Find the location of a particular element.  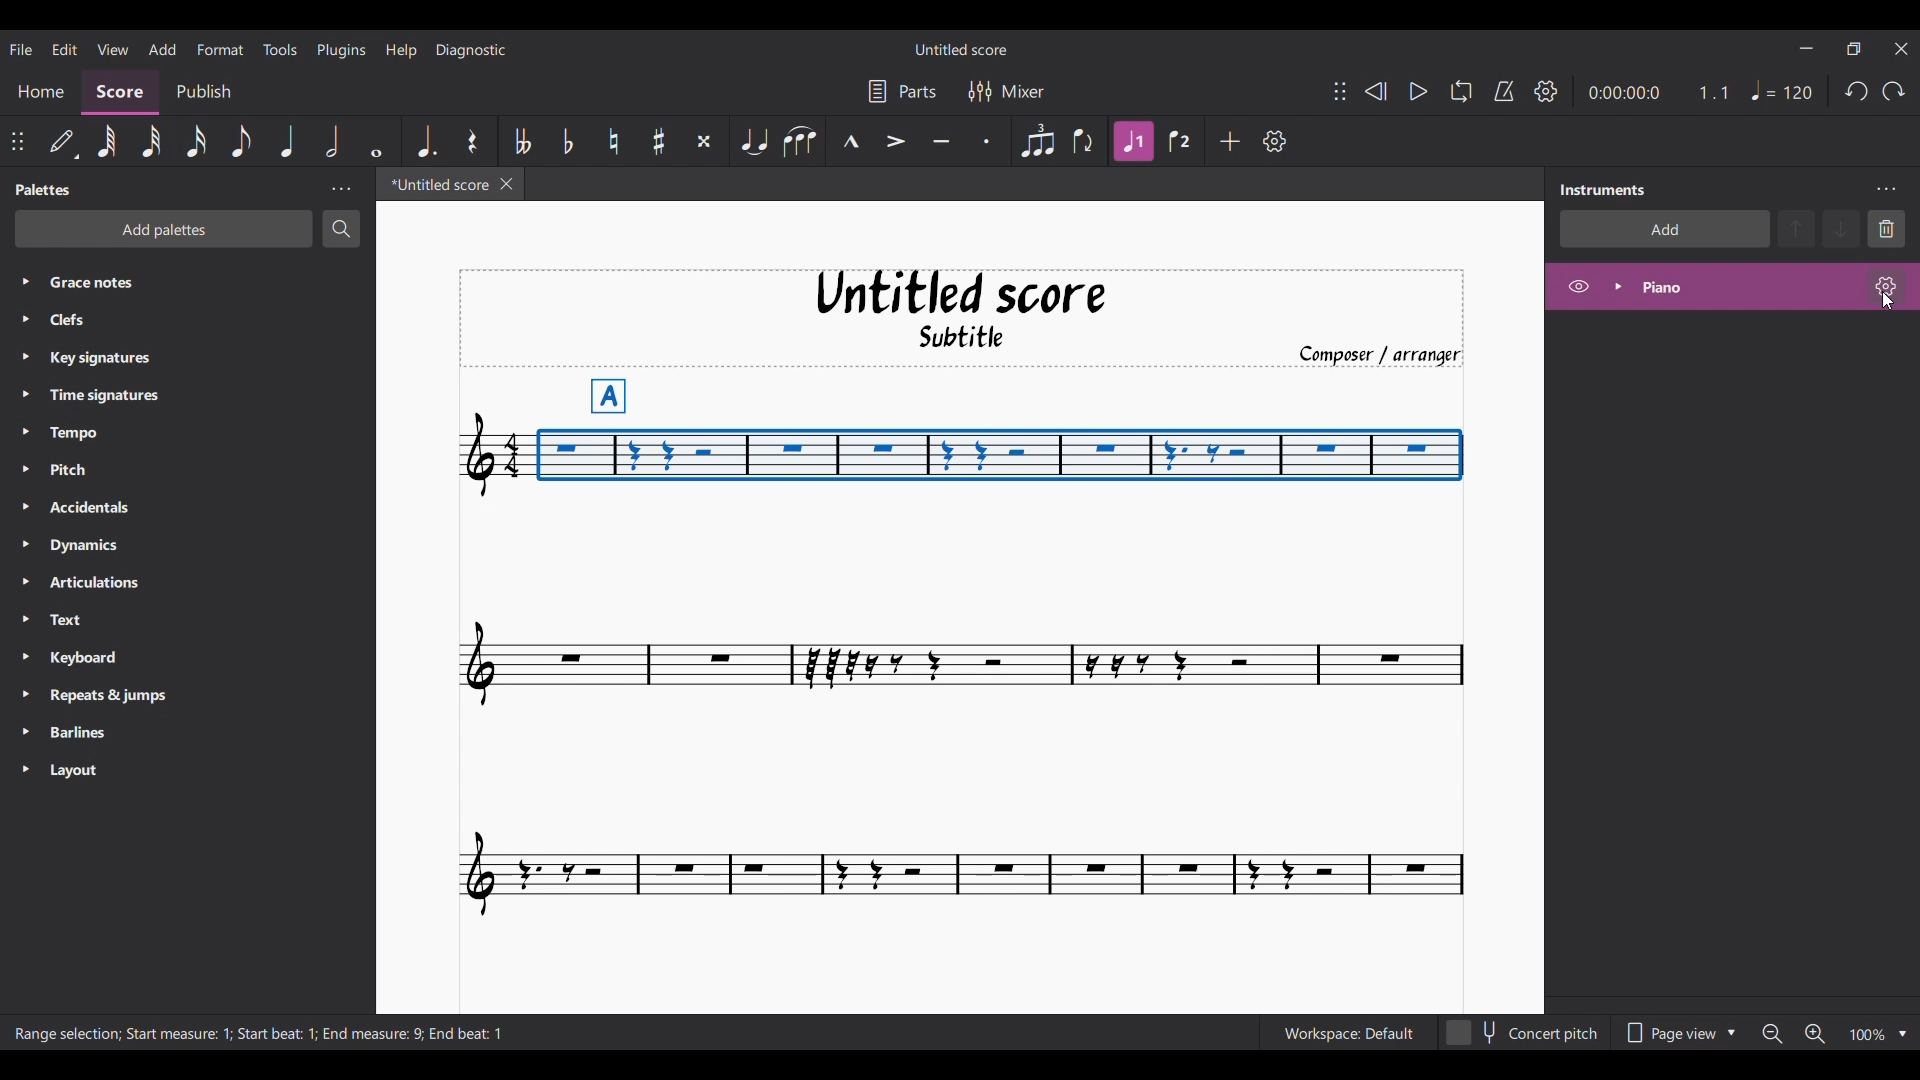

Move instrument down is located at coordinates (1841, 228).